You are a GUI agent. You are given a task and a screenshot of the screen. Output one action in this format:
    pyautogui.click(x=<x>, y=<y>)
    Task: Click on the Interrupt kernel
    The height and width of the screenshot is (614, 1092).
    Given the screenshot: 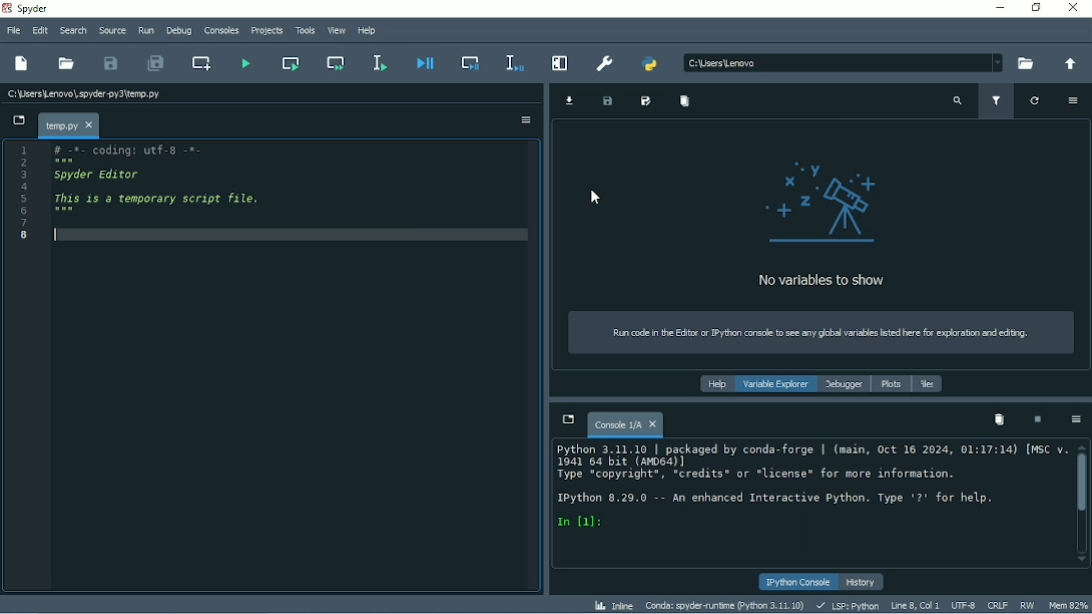 What is the action you would take?
    pyautogui.click(x=1037, y=420)
    